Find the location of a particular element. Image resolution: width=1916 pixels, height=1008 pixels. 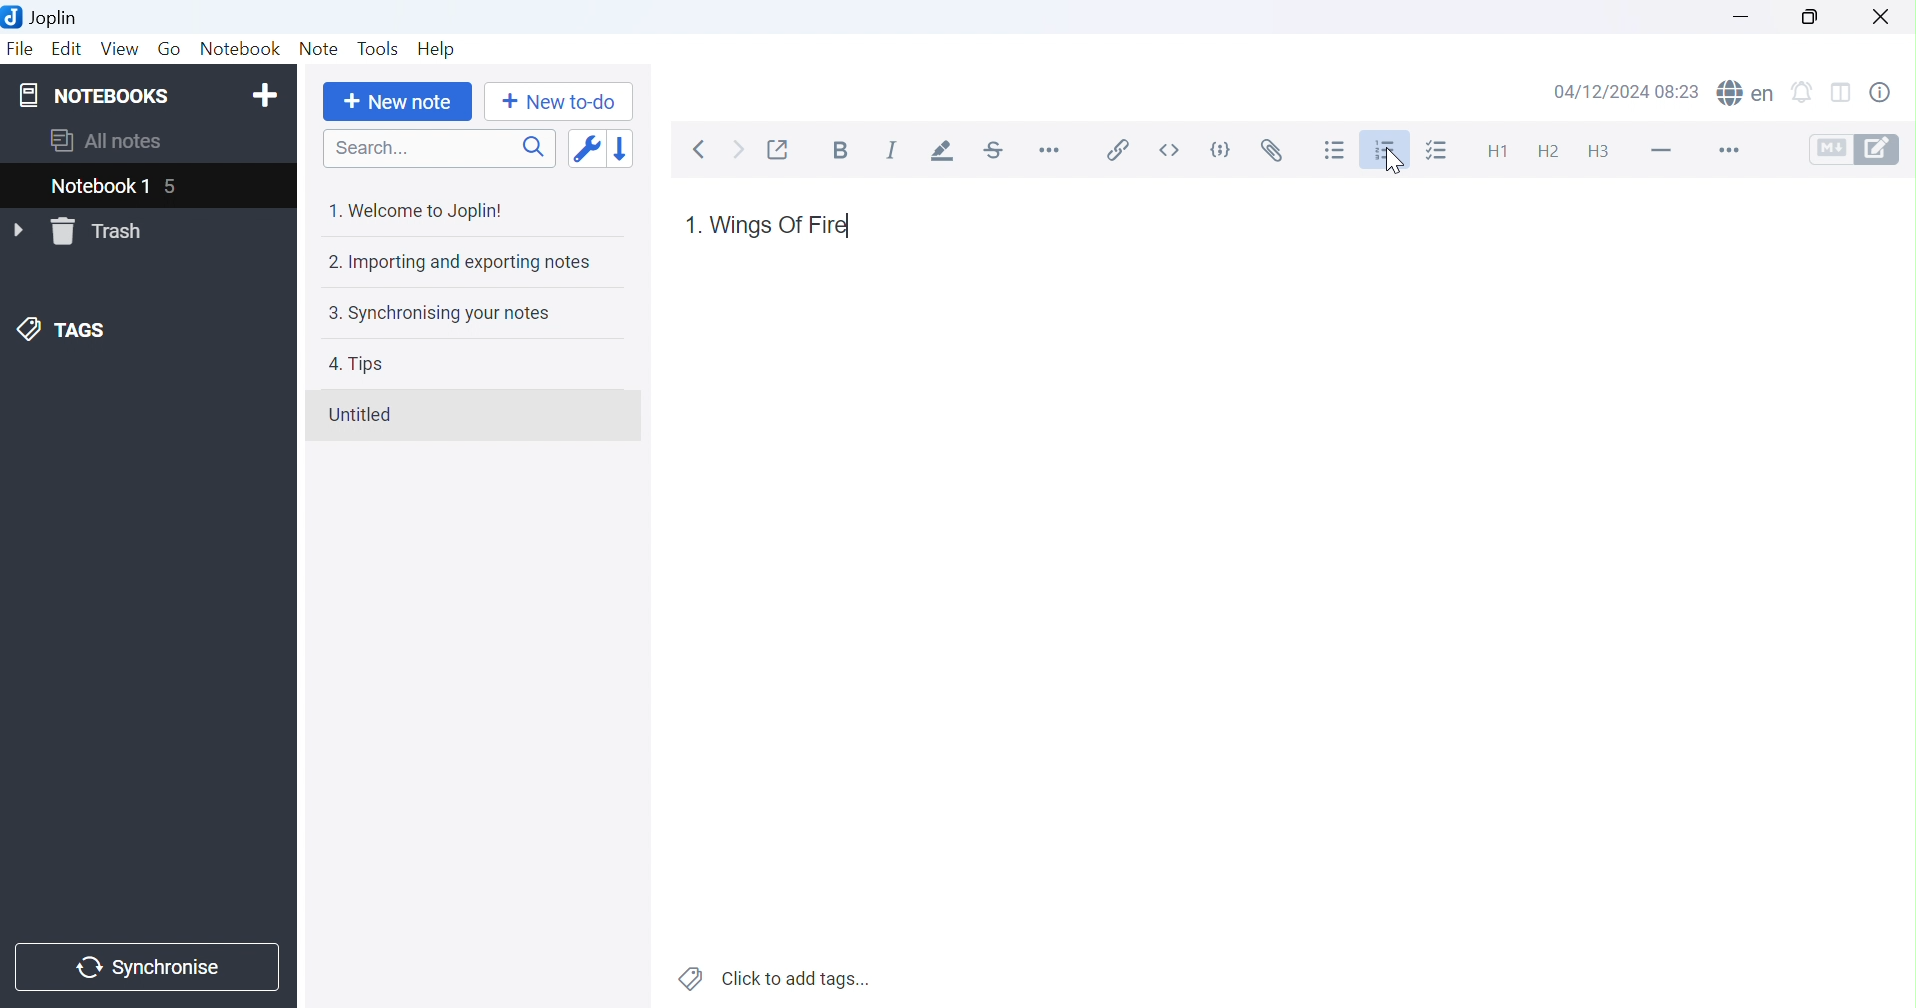

Numbered list is located at coordinates (1385, 152).